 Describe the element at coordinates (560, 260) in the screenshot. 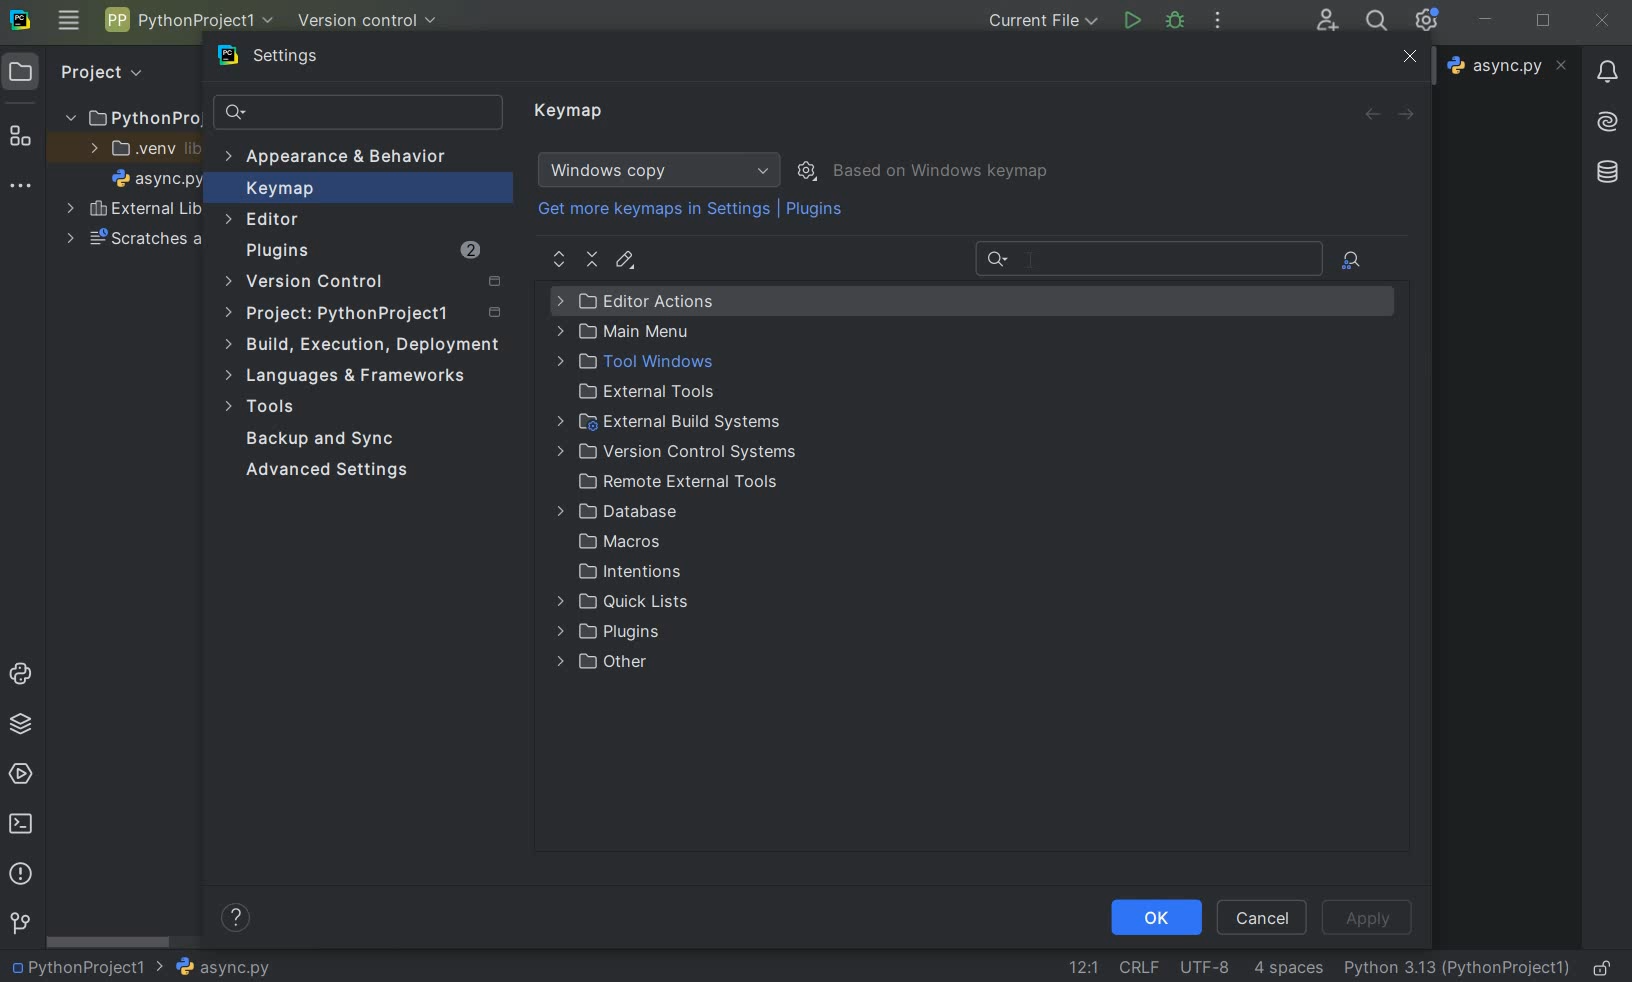

I see `expand all` at that location.